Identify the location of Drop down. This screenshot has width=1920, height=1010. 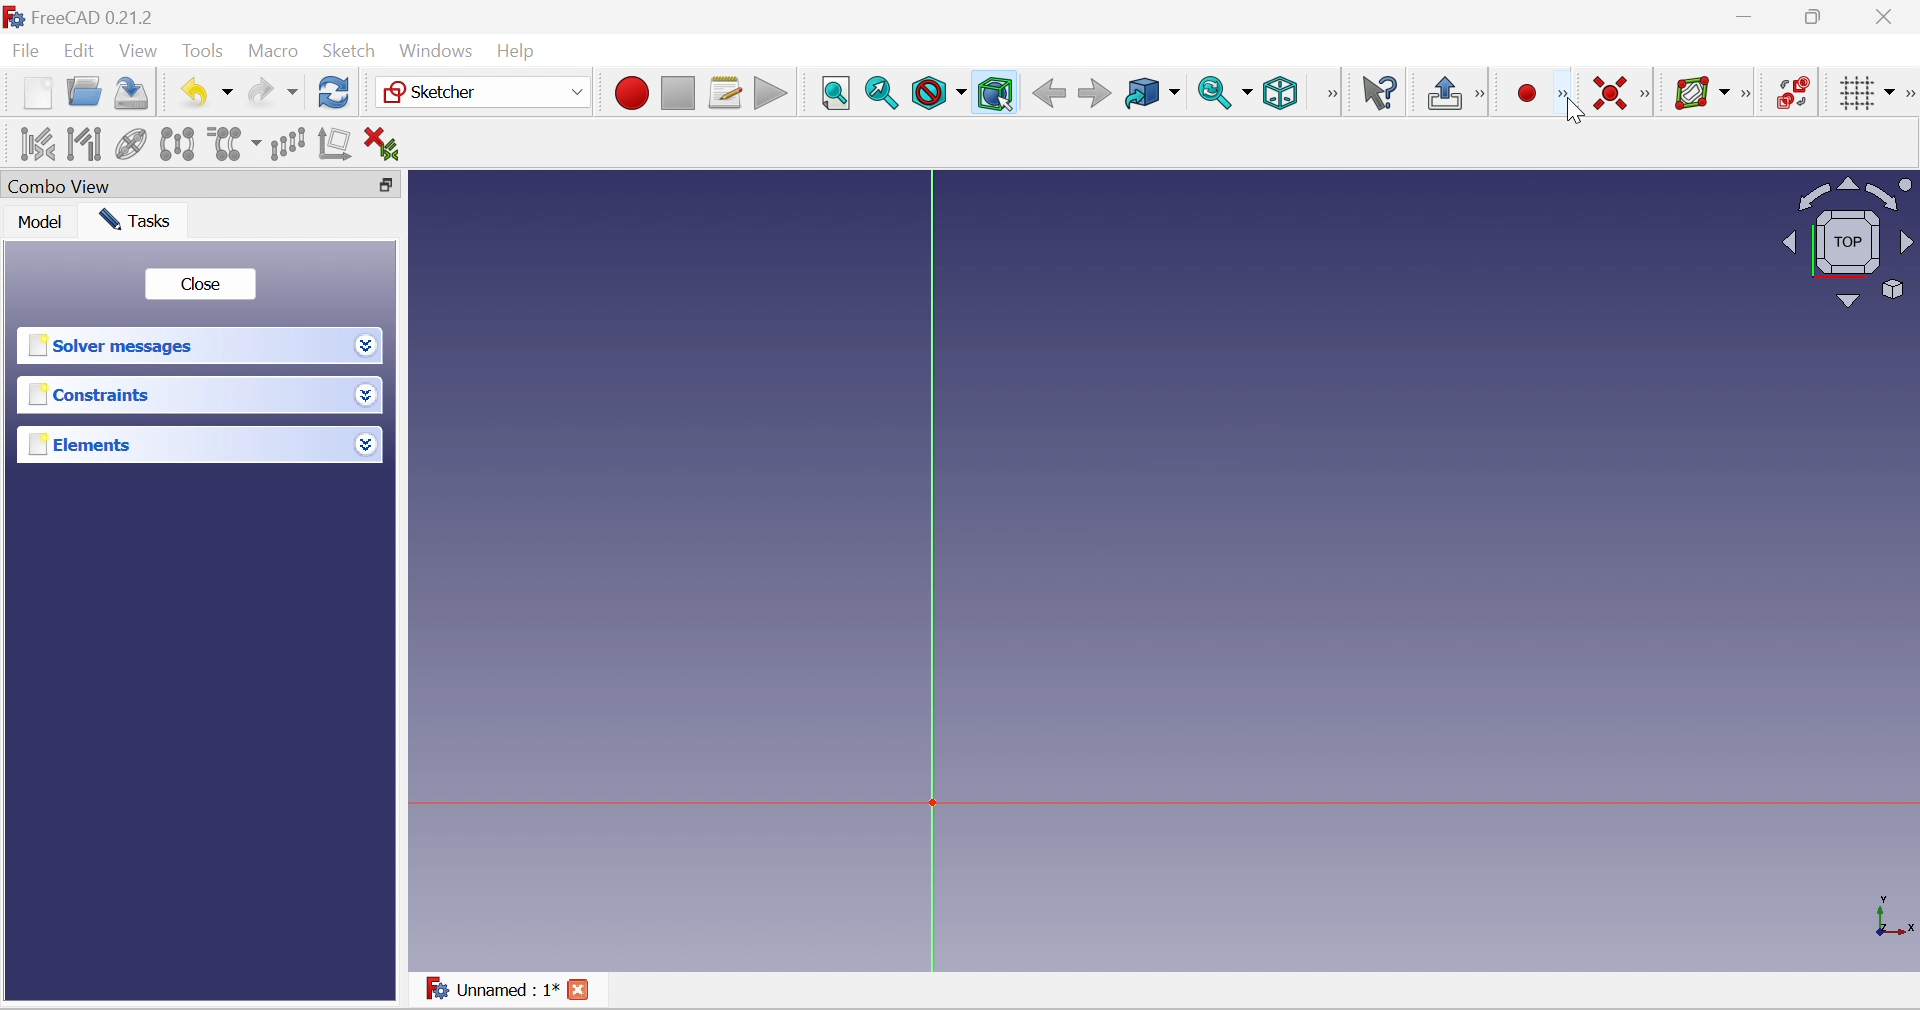
(367, 396).